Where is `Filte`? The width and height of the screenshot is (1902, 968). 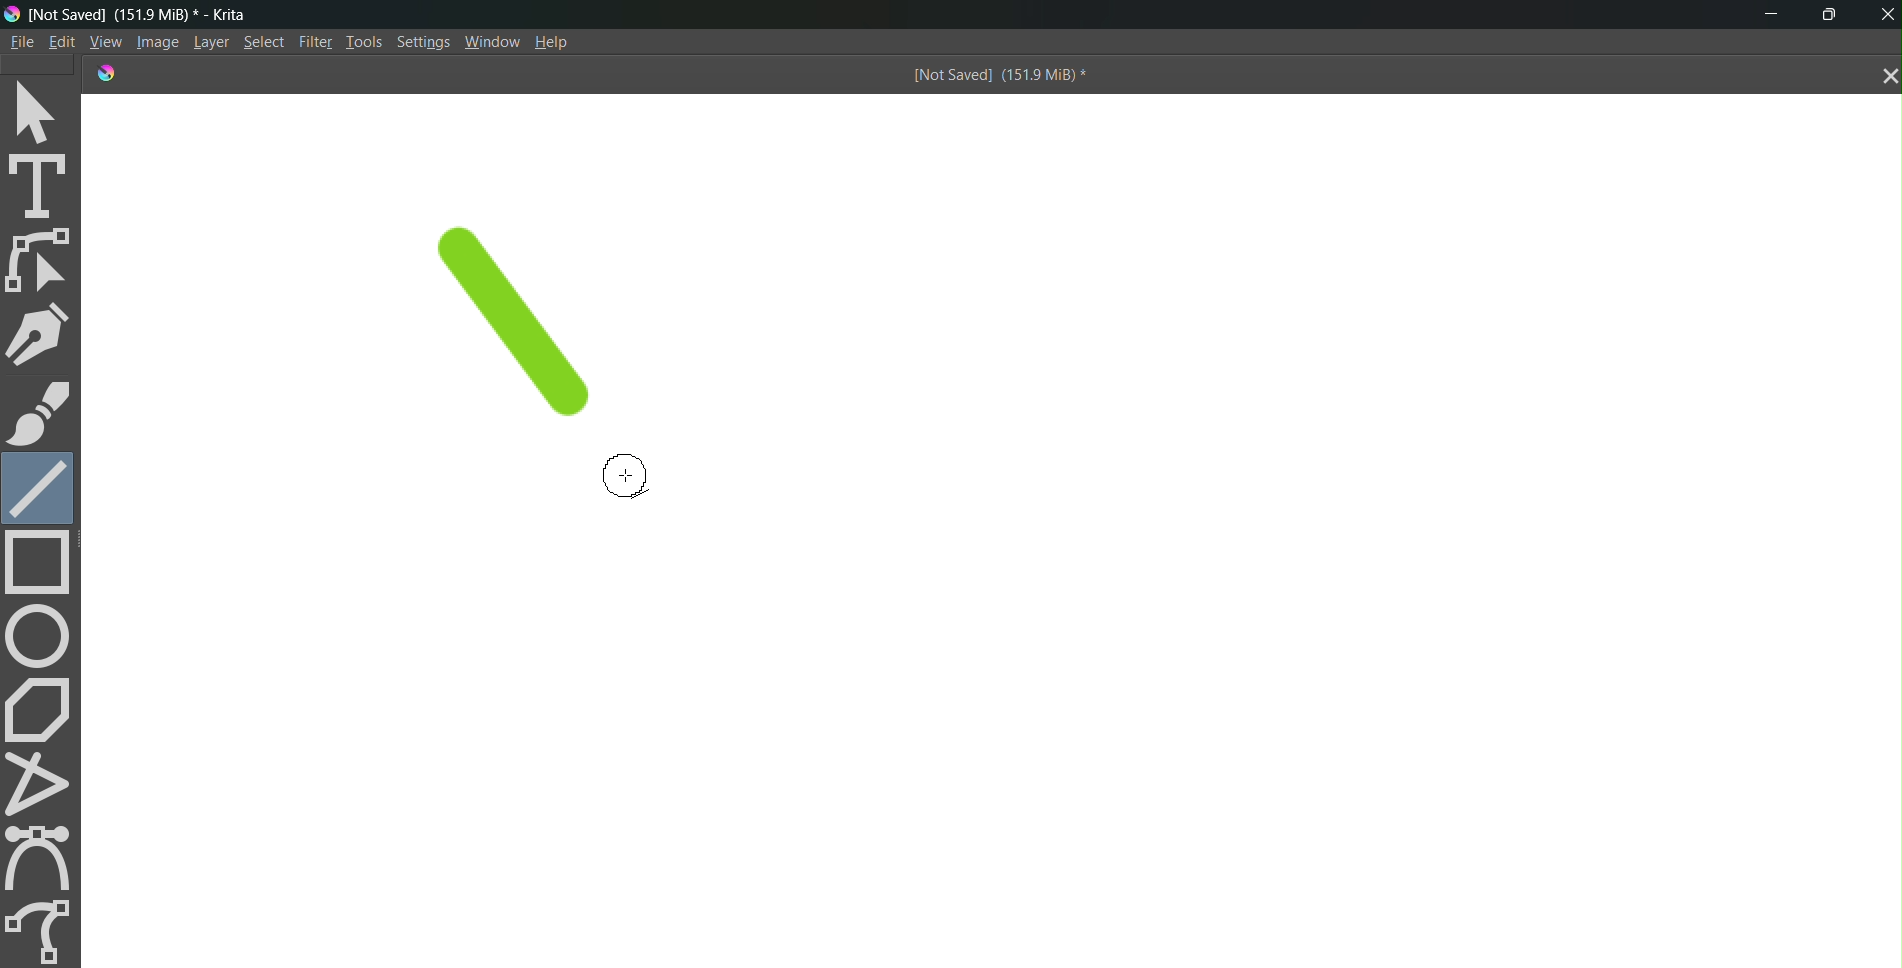
Filte is located at coordinates (311, 40).